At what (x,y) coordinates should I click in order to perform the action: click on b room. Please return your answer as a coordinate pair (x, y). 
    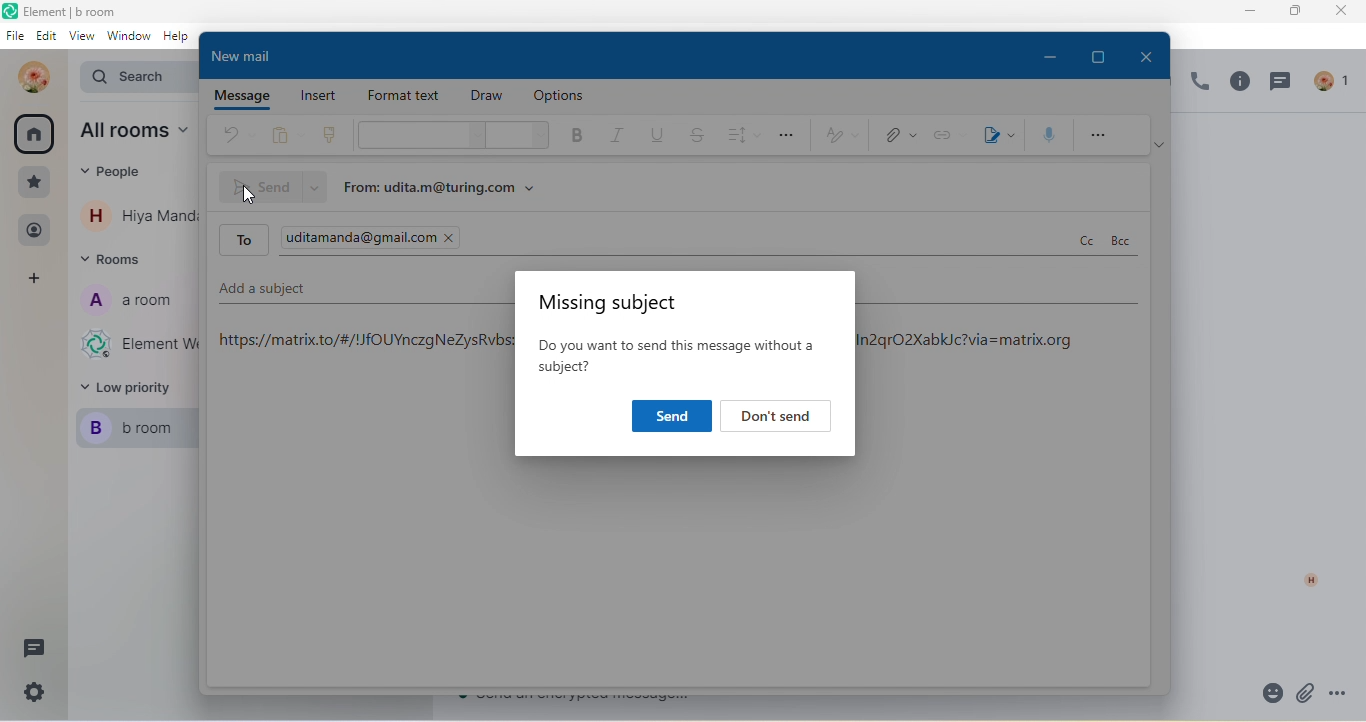
    Looking at the image, I should click on (136, 430).